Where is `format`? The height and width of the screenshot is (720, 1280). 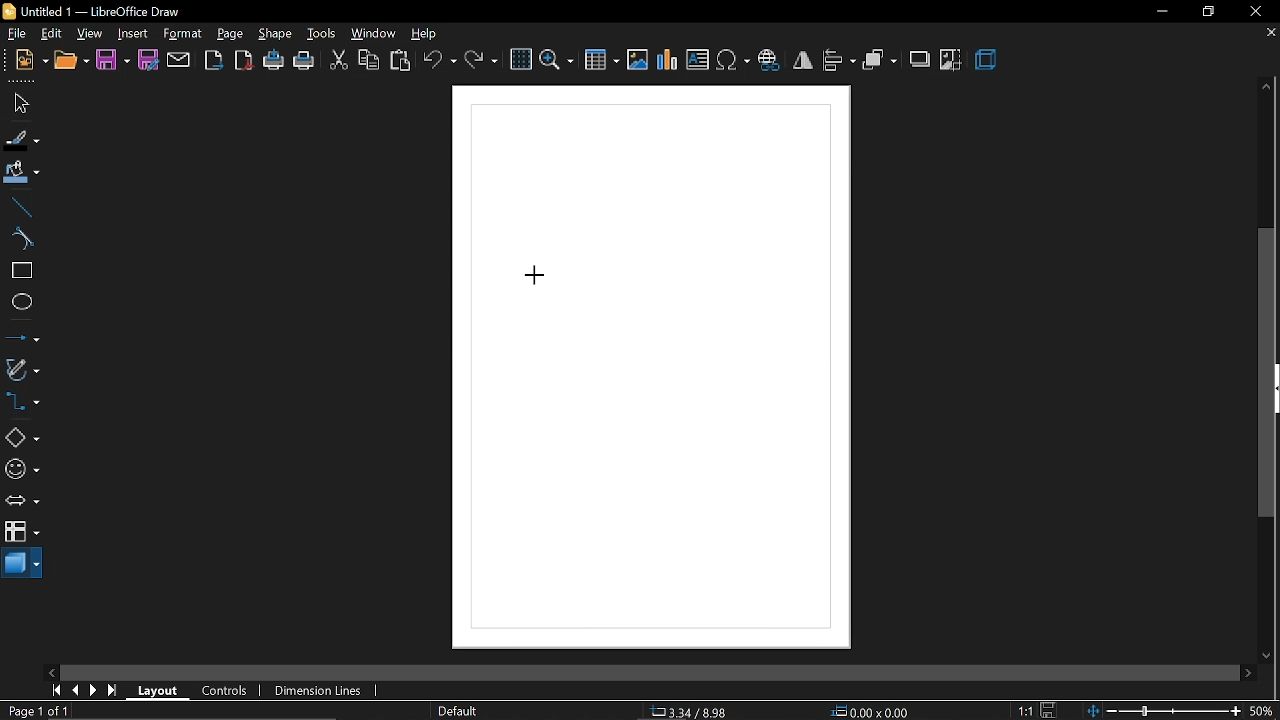 format is located at coordinates (184, 35).